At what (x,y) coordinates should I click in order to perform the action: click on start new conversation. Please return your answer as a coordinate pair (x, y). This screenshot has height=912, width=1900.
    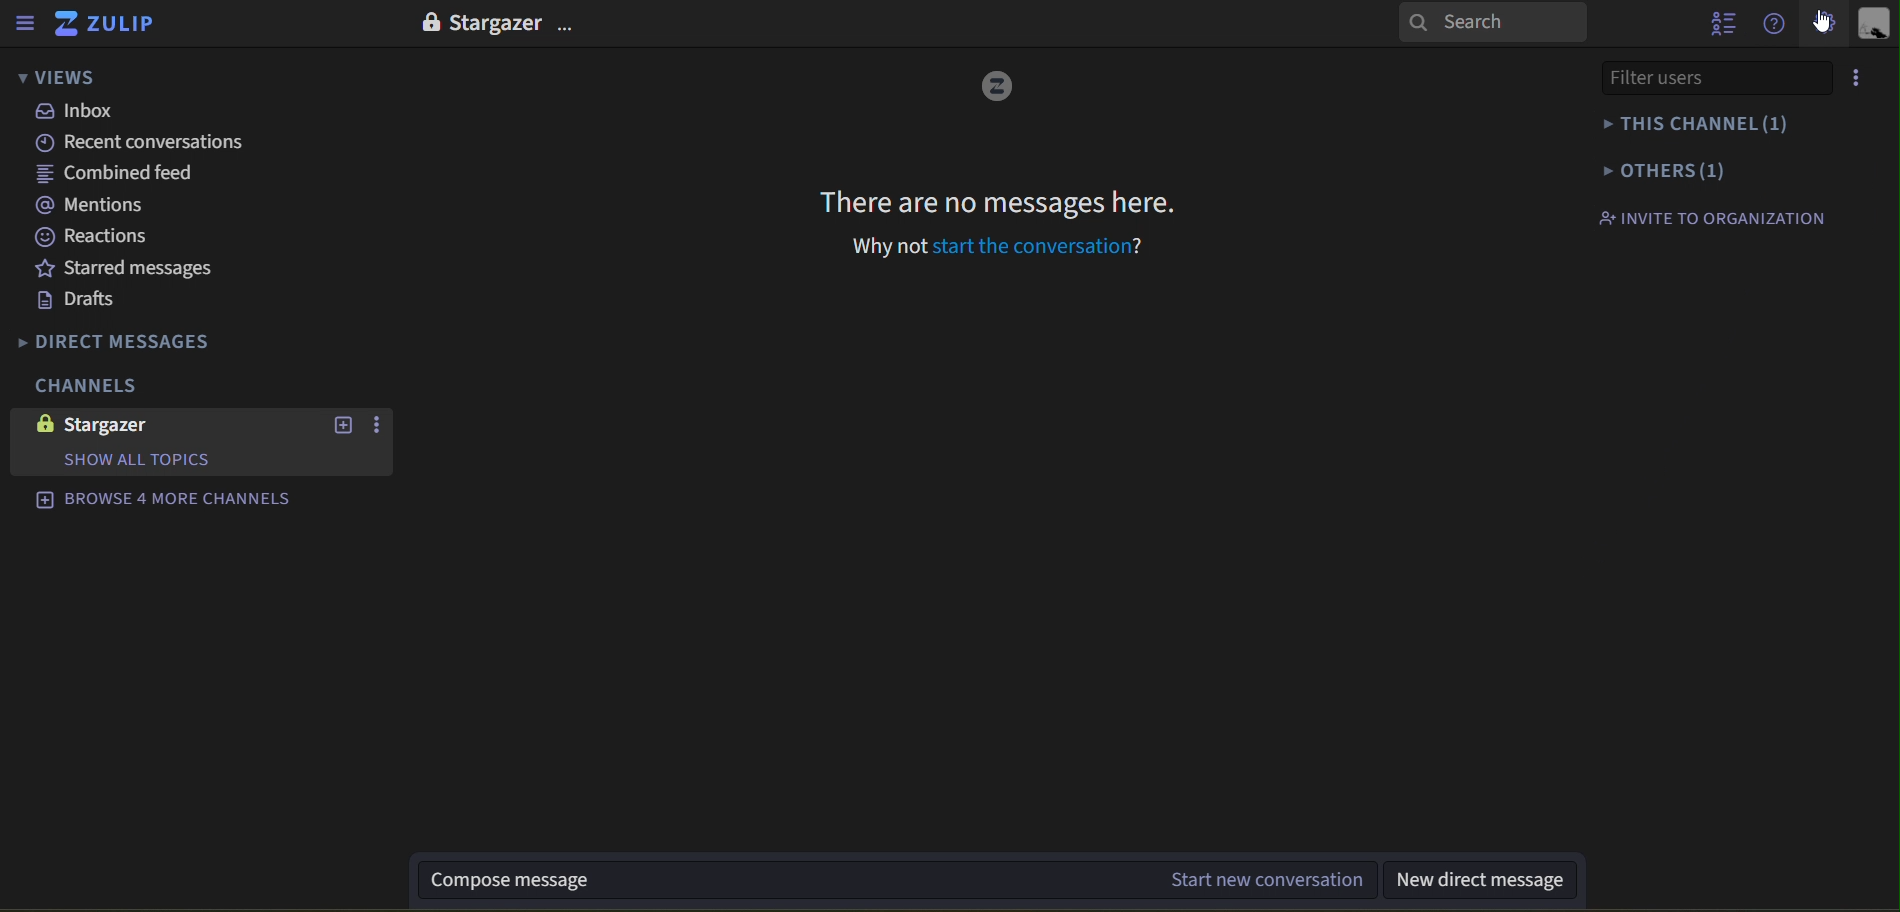
    Looking at the image, I should click on (1262, 878).